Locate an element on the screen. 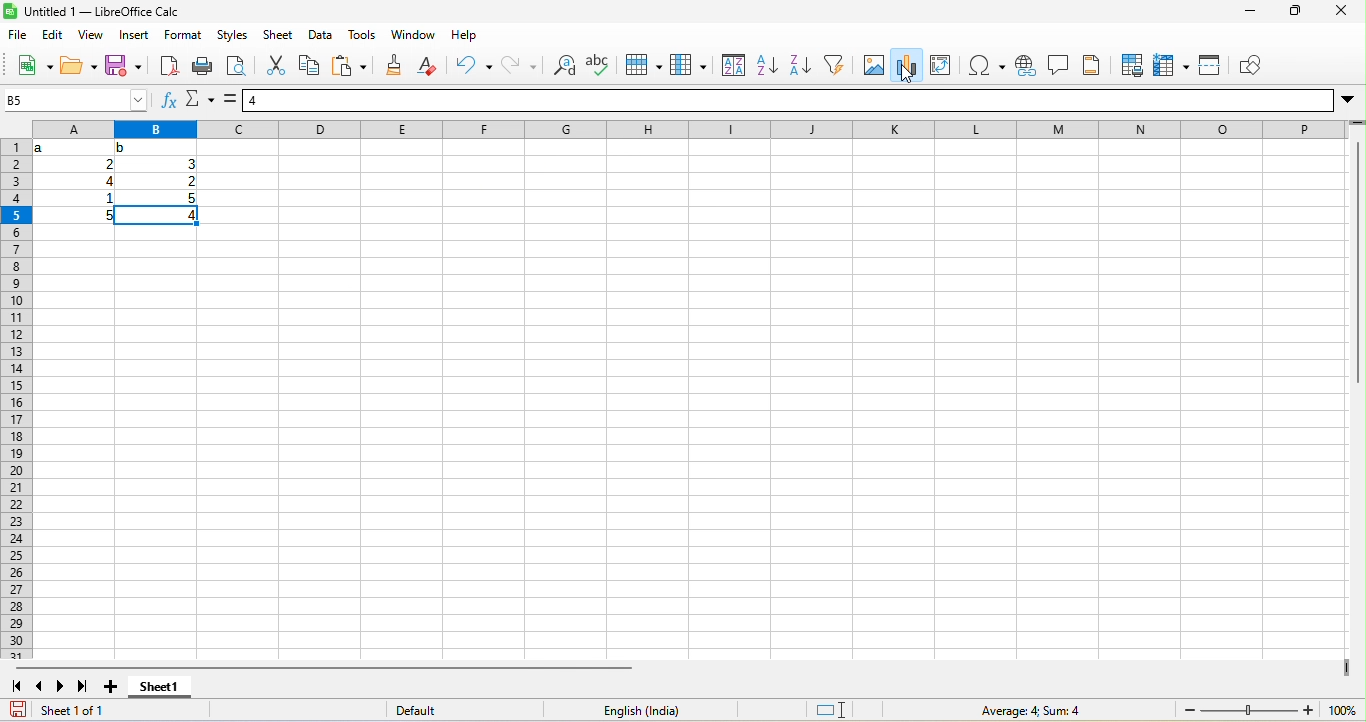 The image size is (1366, 722). add sheet is located at coordinates (111, 686).